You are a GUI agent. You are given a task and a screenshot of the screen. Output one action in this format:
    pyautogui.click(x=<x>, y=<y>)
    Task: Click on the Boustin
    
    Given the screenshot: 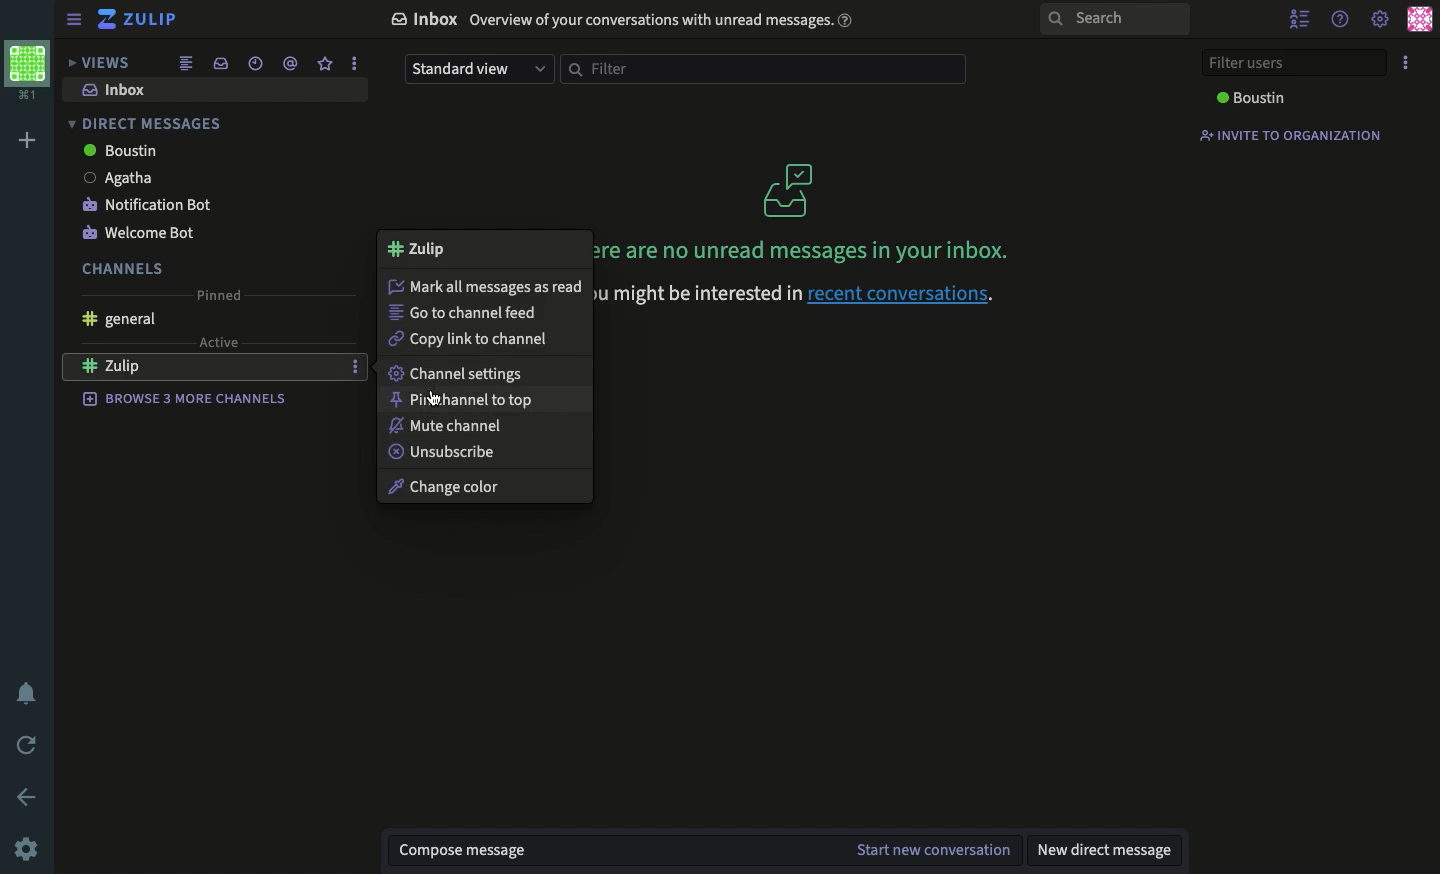 What is the action you would take?
    pyautogui.click(x=121, y=151)
    